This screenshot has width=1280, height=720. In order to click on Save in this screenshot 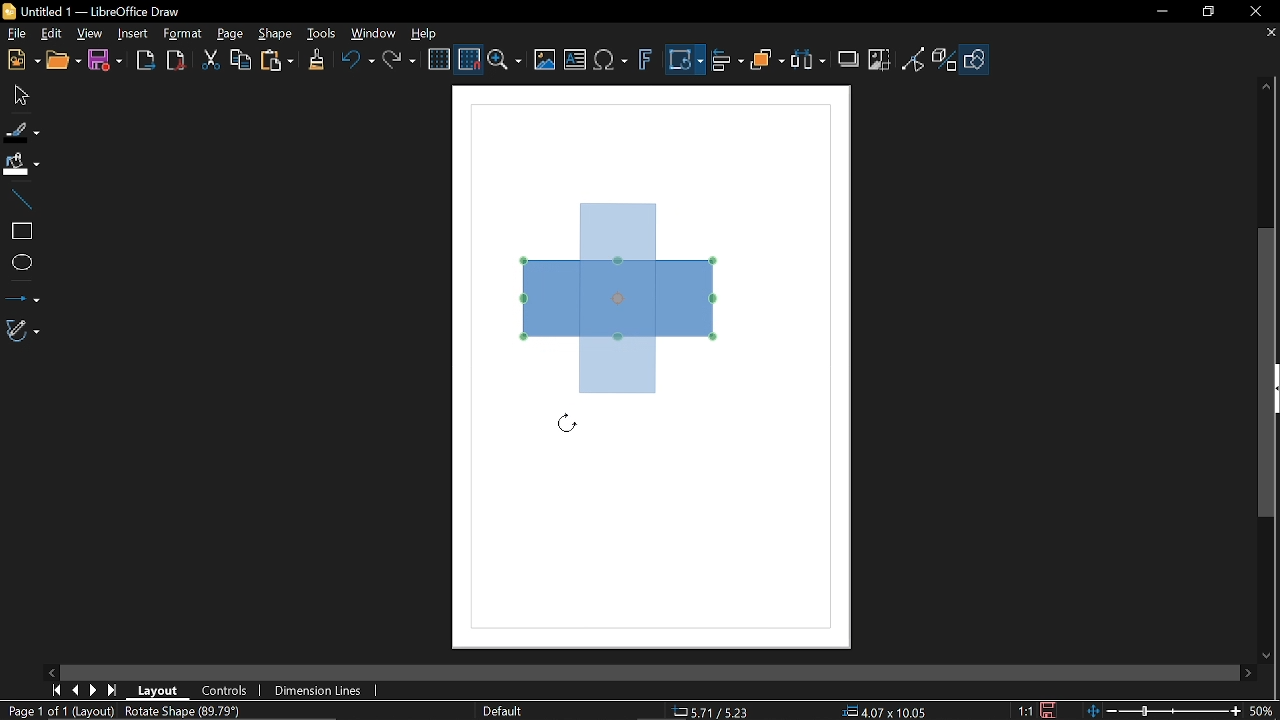, I will do `click(1046, 711)`.